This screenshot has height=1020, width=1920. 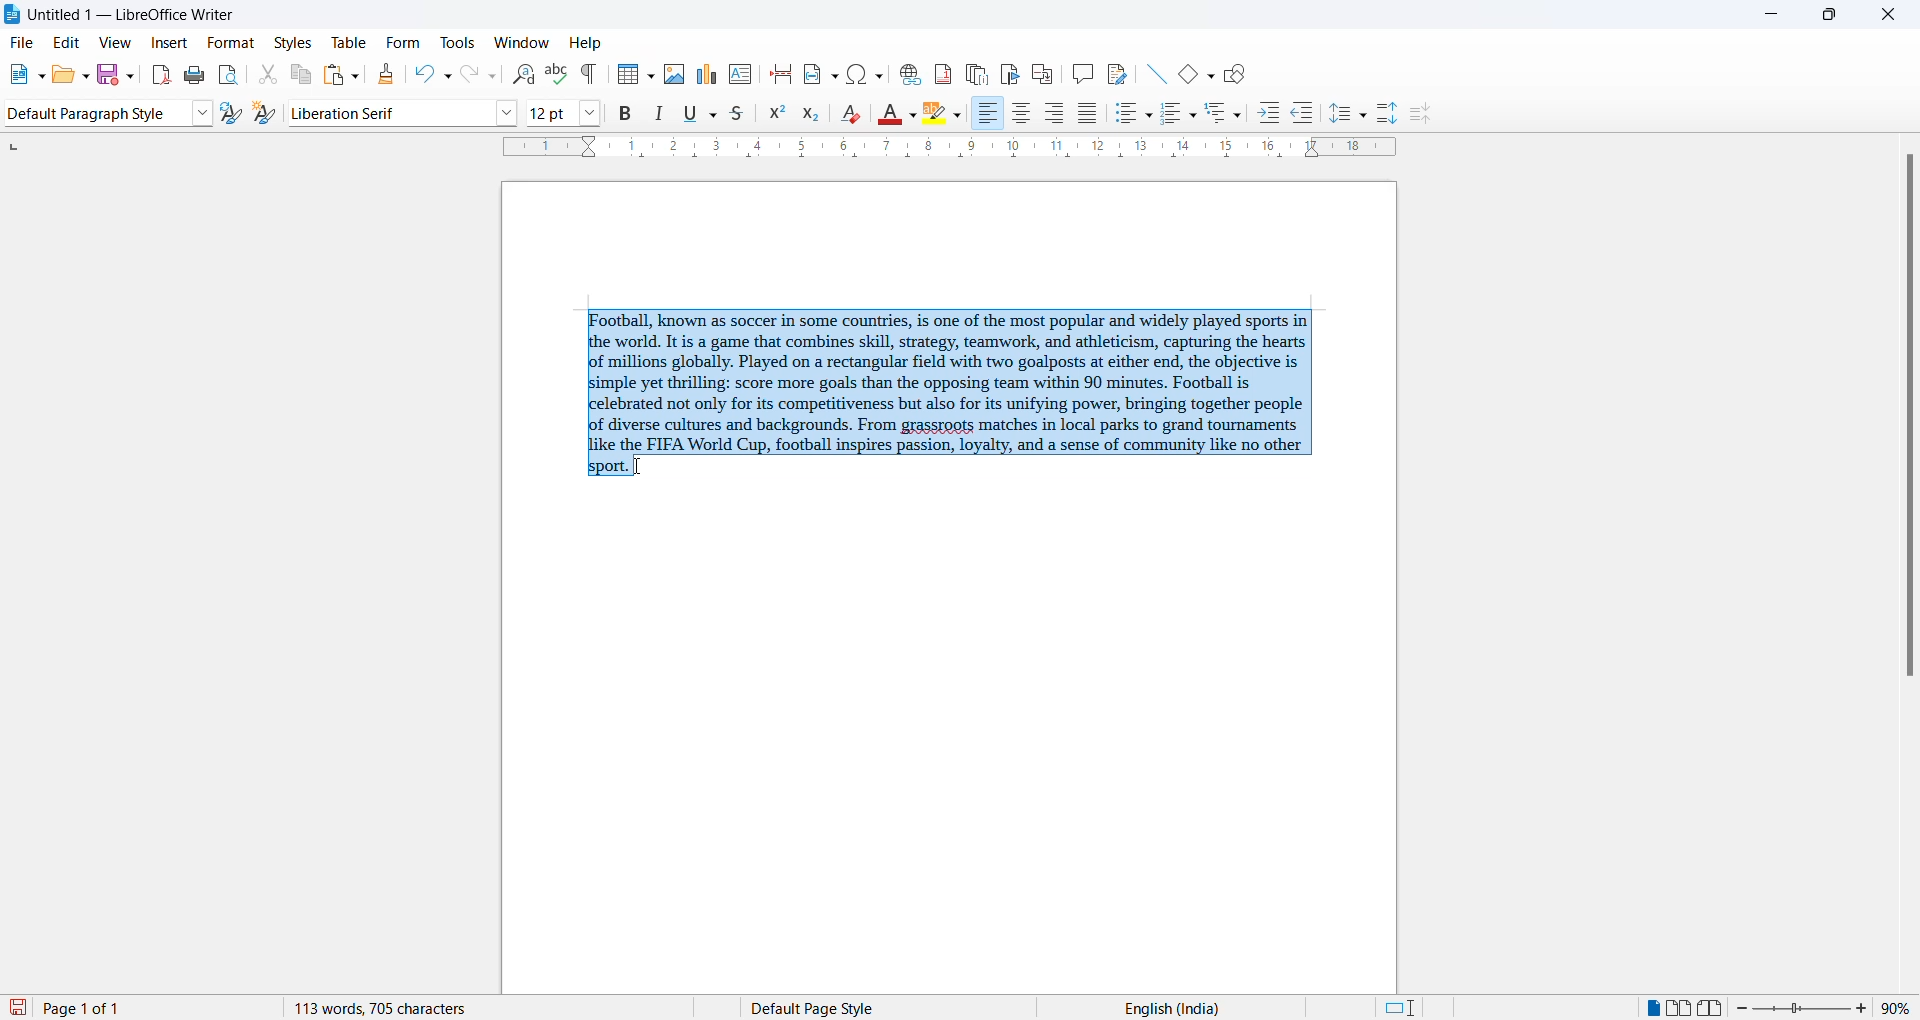 What do you see at coordinates (26, 42) in the screenshot?
I see `file` at bounding box center [26, 42].